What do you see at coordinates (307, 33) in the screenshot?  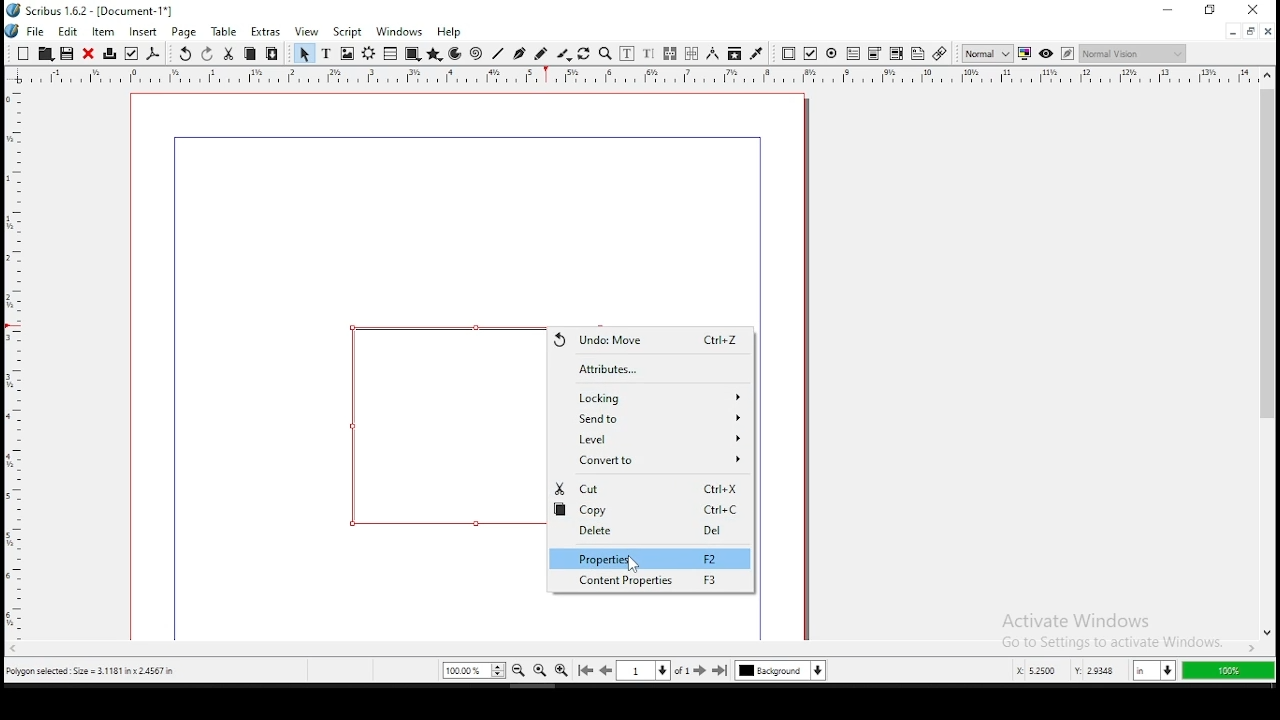 I see `view` at bounding box center [307, 33].